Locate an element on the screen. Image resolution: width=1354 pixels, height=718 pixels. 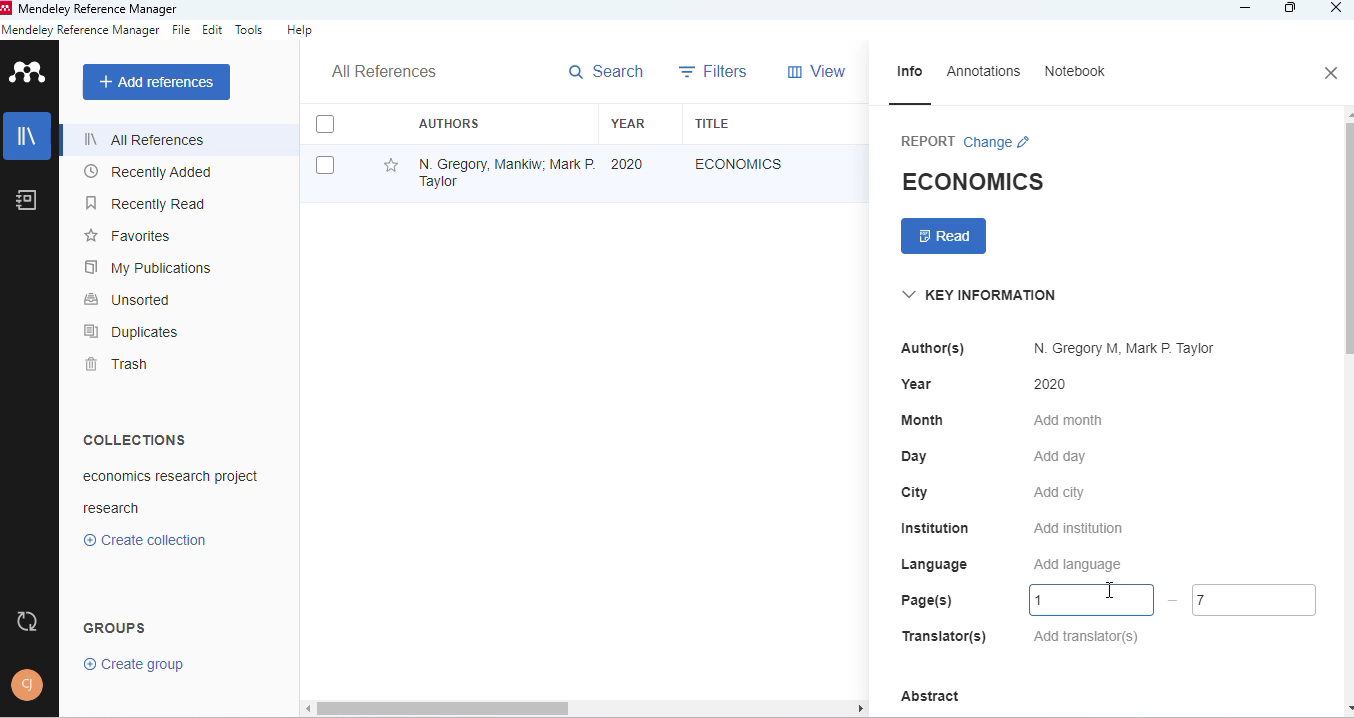
groups is located at coordinates (116, 628).